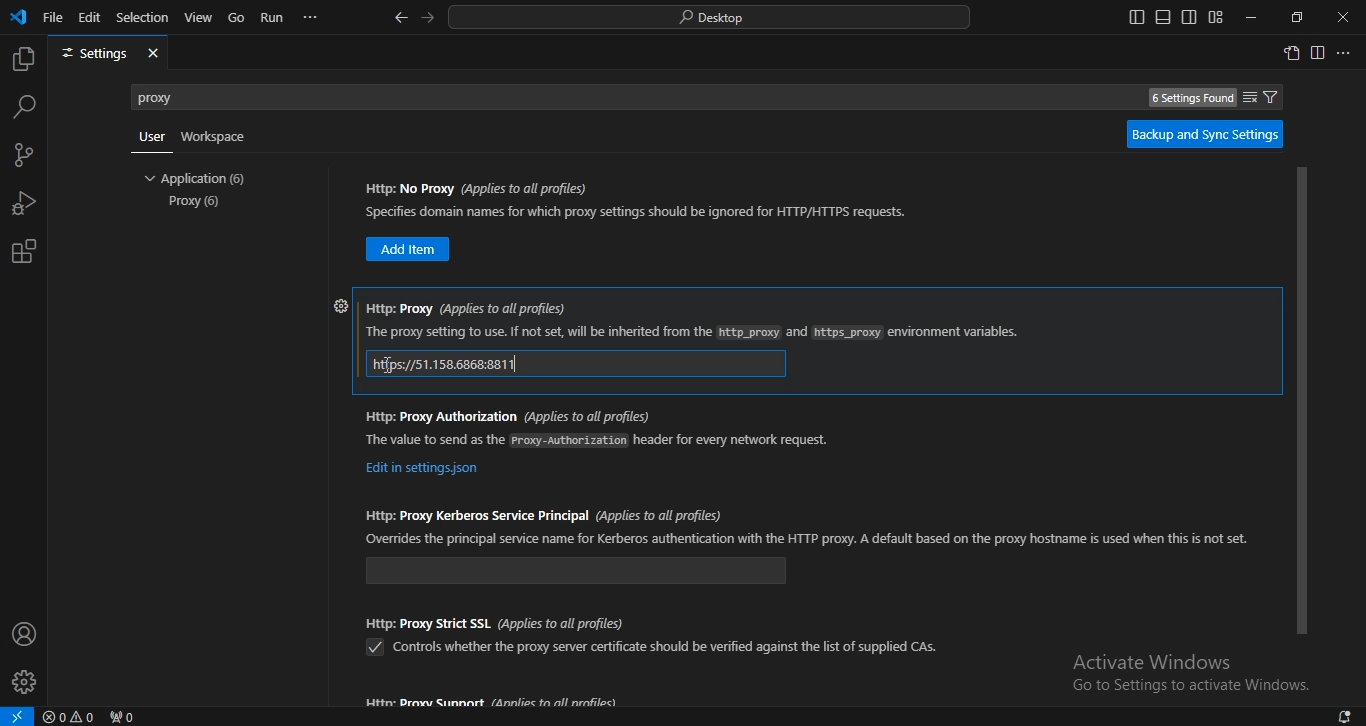 The width and height of the screenshot is (1366, 726). Describe the element at coordinates (577, 570) in the screenshot. I see `https: proxy kerberos service principal` at that location.